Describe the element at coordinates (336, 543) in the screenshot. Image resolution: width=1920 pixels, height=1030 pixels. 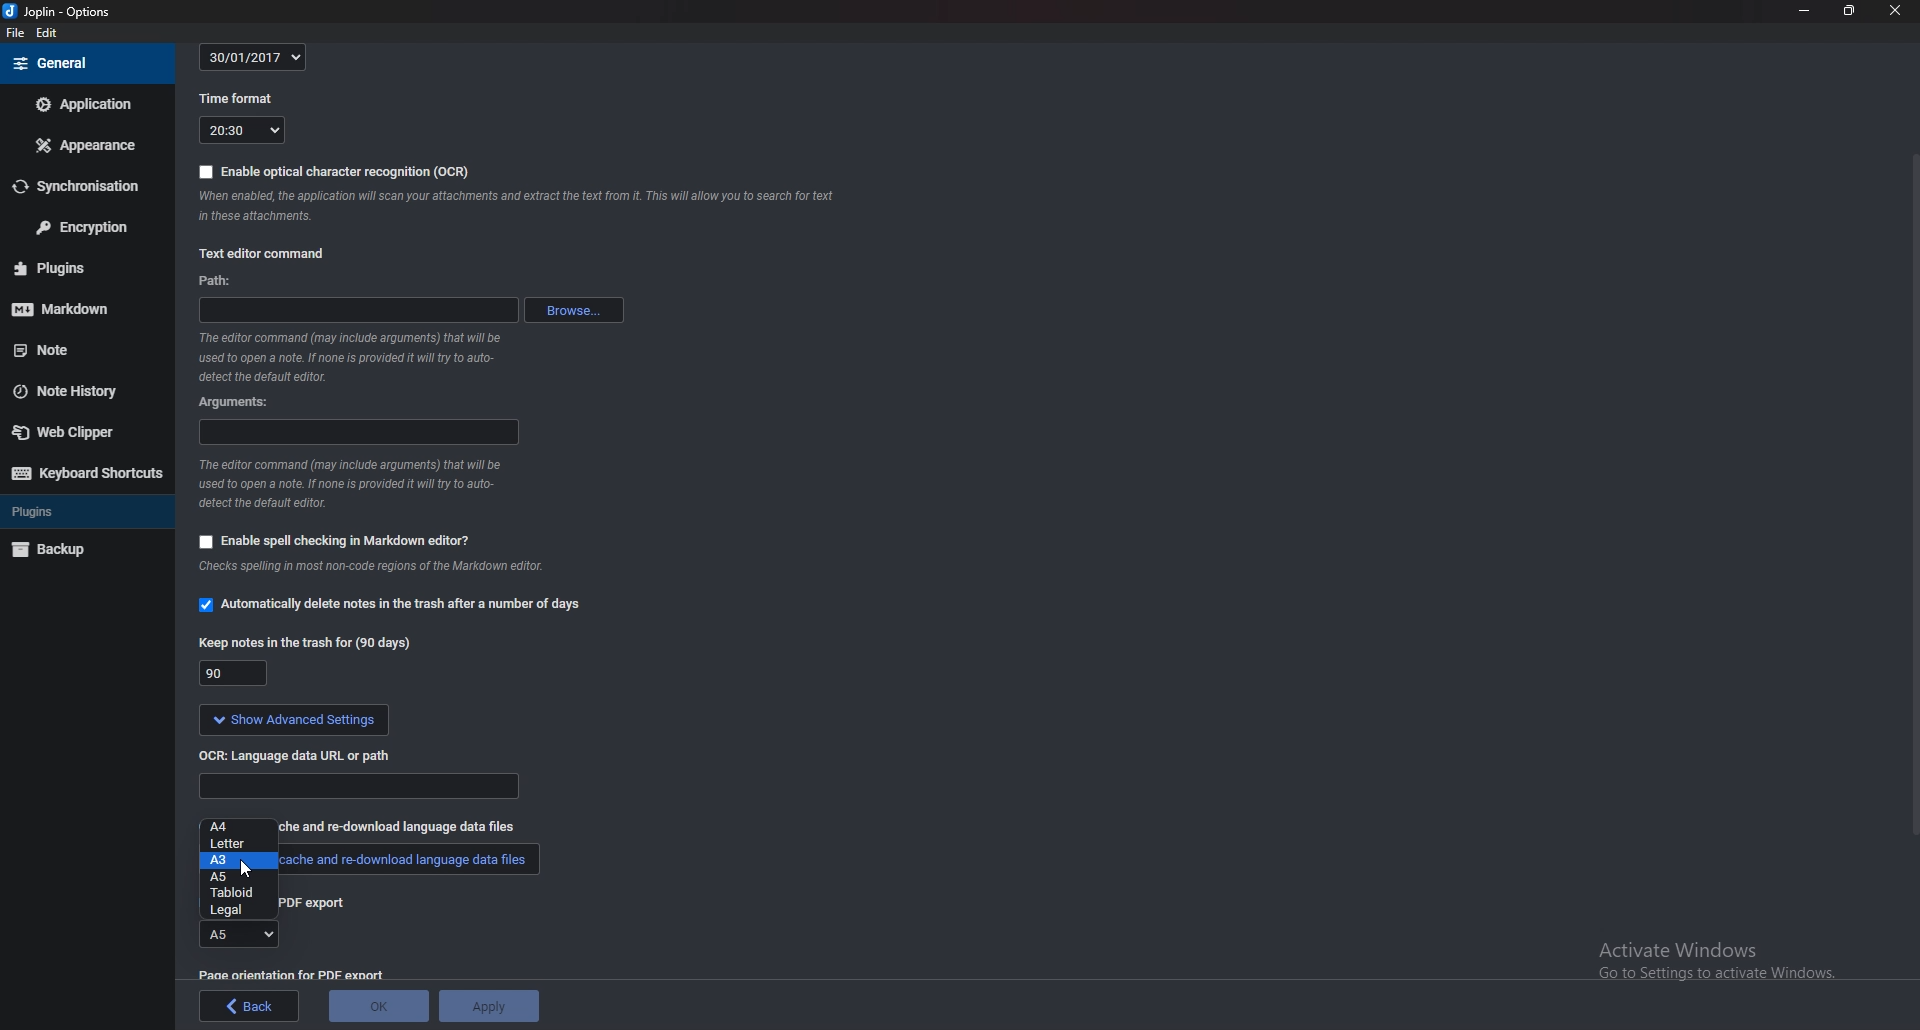
I see `Enable spell checking` at that location.